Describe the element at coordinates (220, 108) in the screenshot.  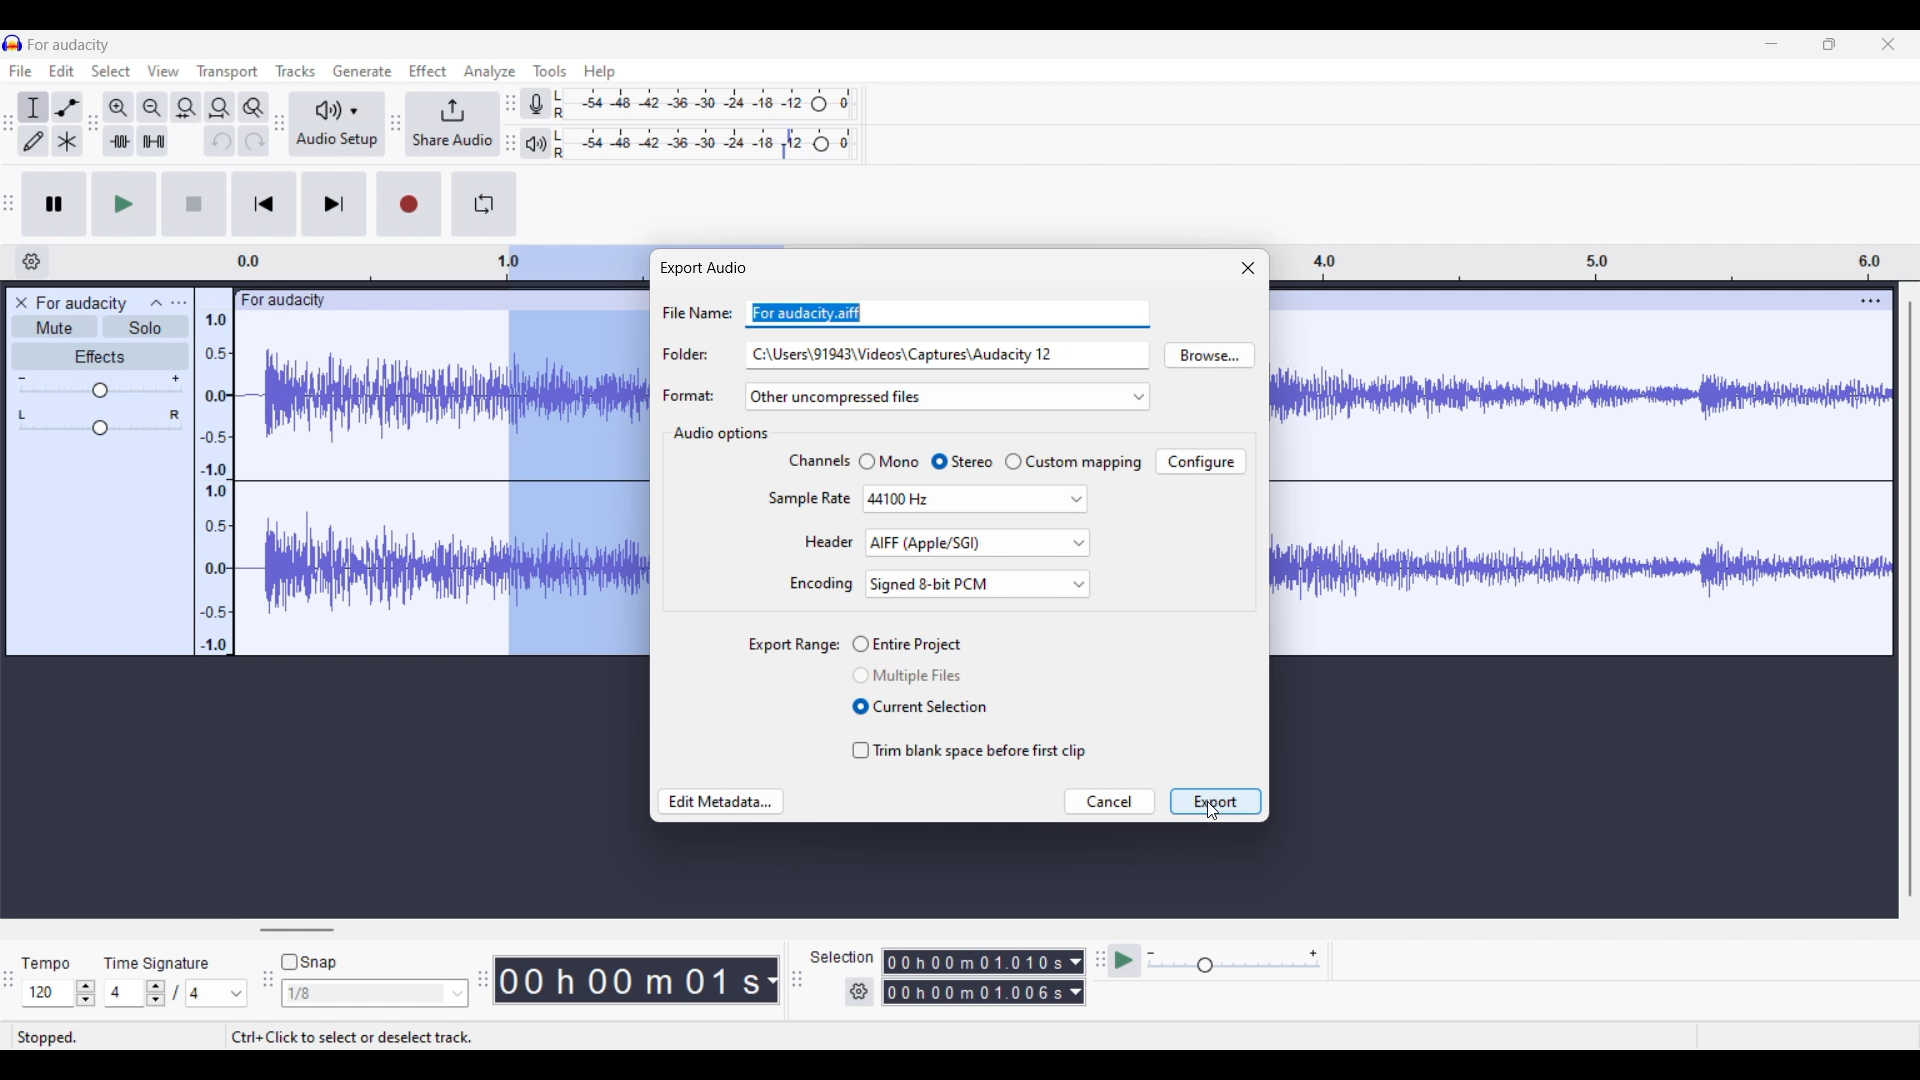
I see `Fit track to width` at that location.